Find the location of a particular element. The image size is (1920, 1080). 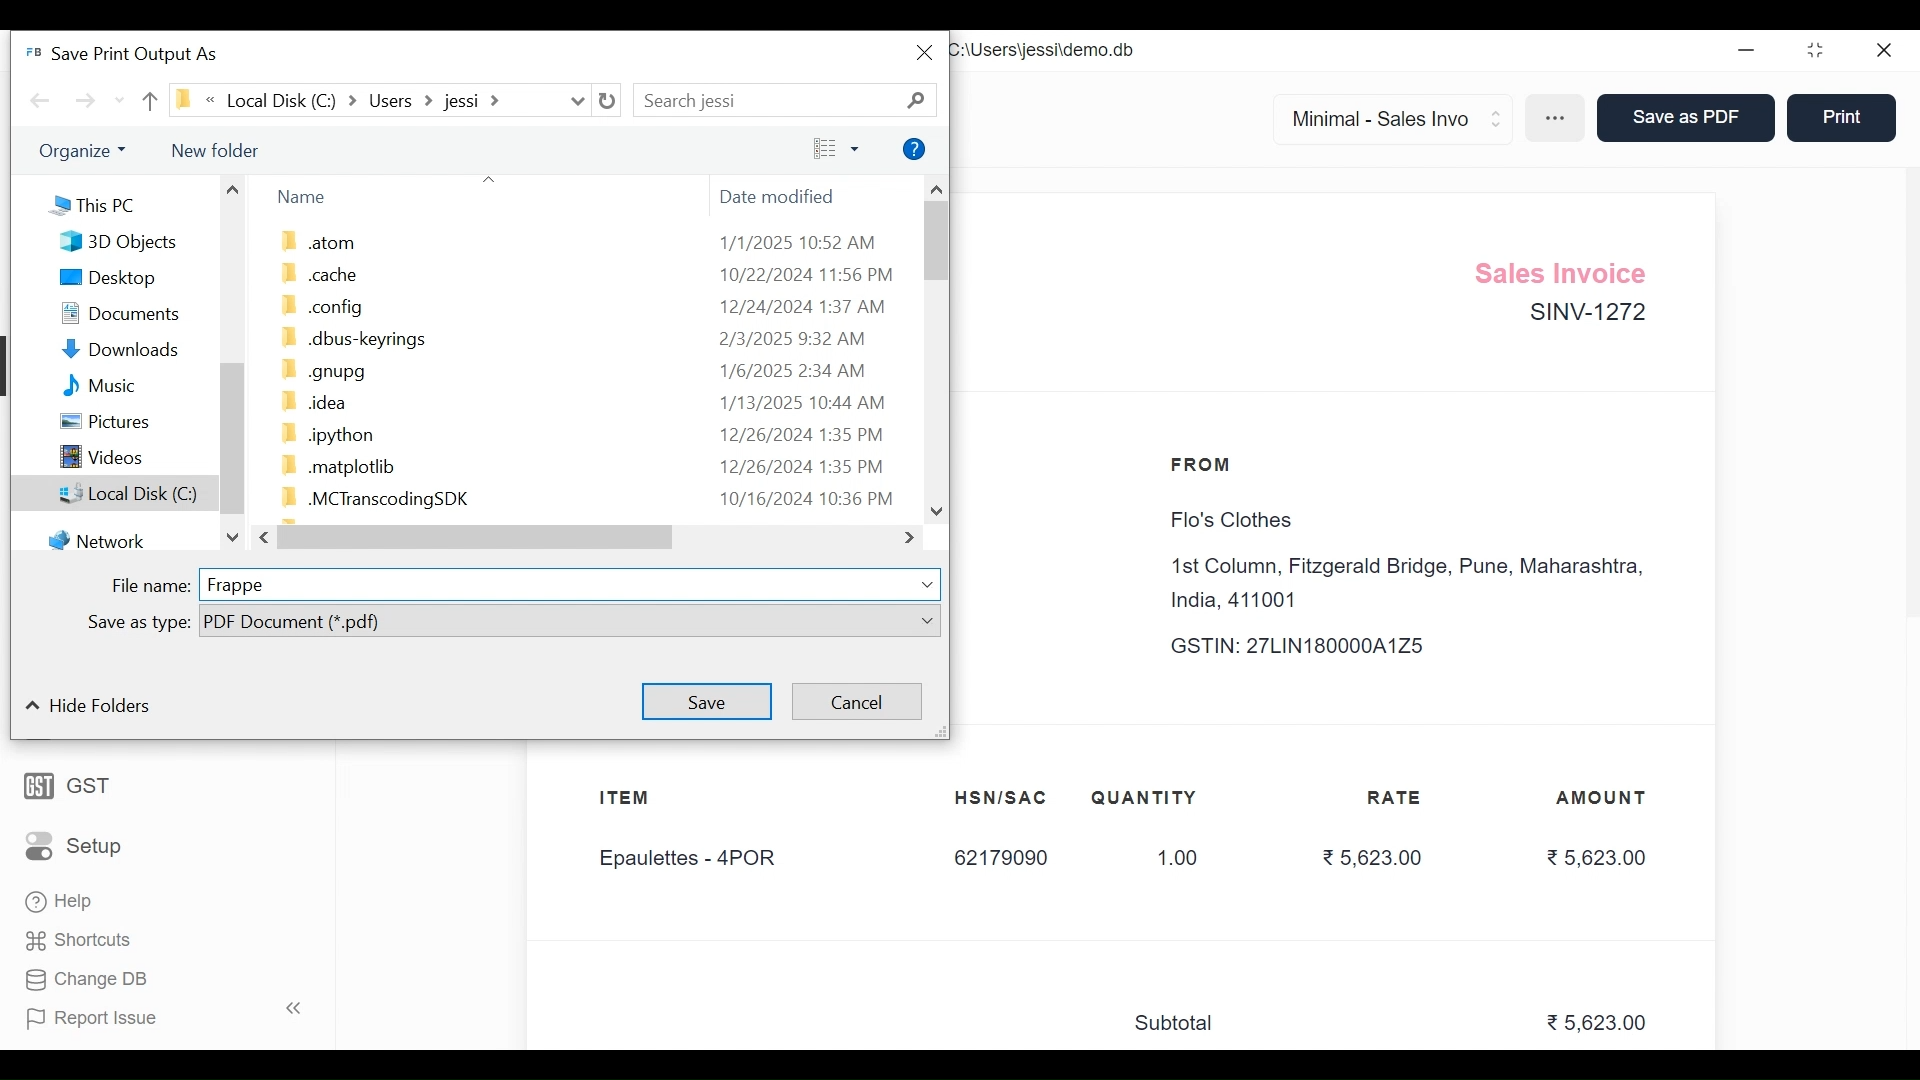

RATE is located at coordinates (1400, 798).